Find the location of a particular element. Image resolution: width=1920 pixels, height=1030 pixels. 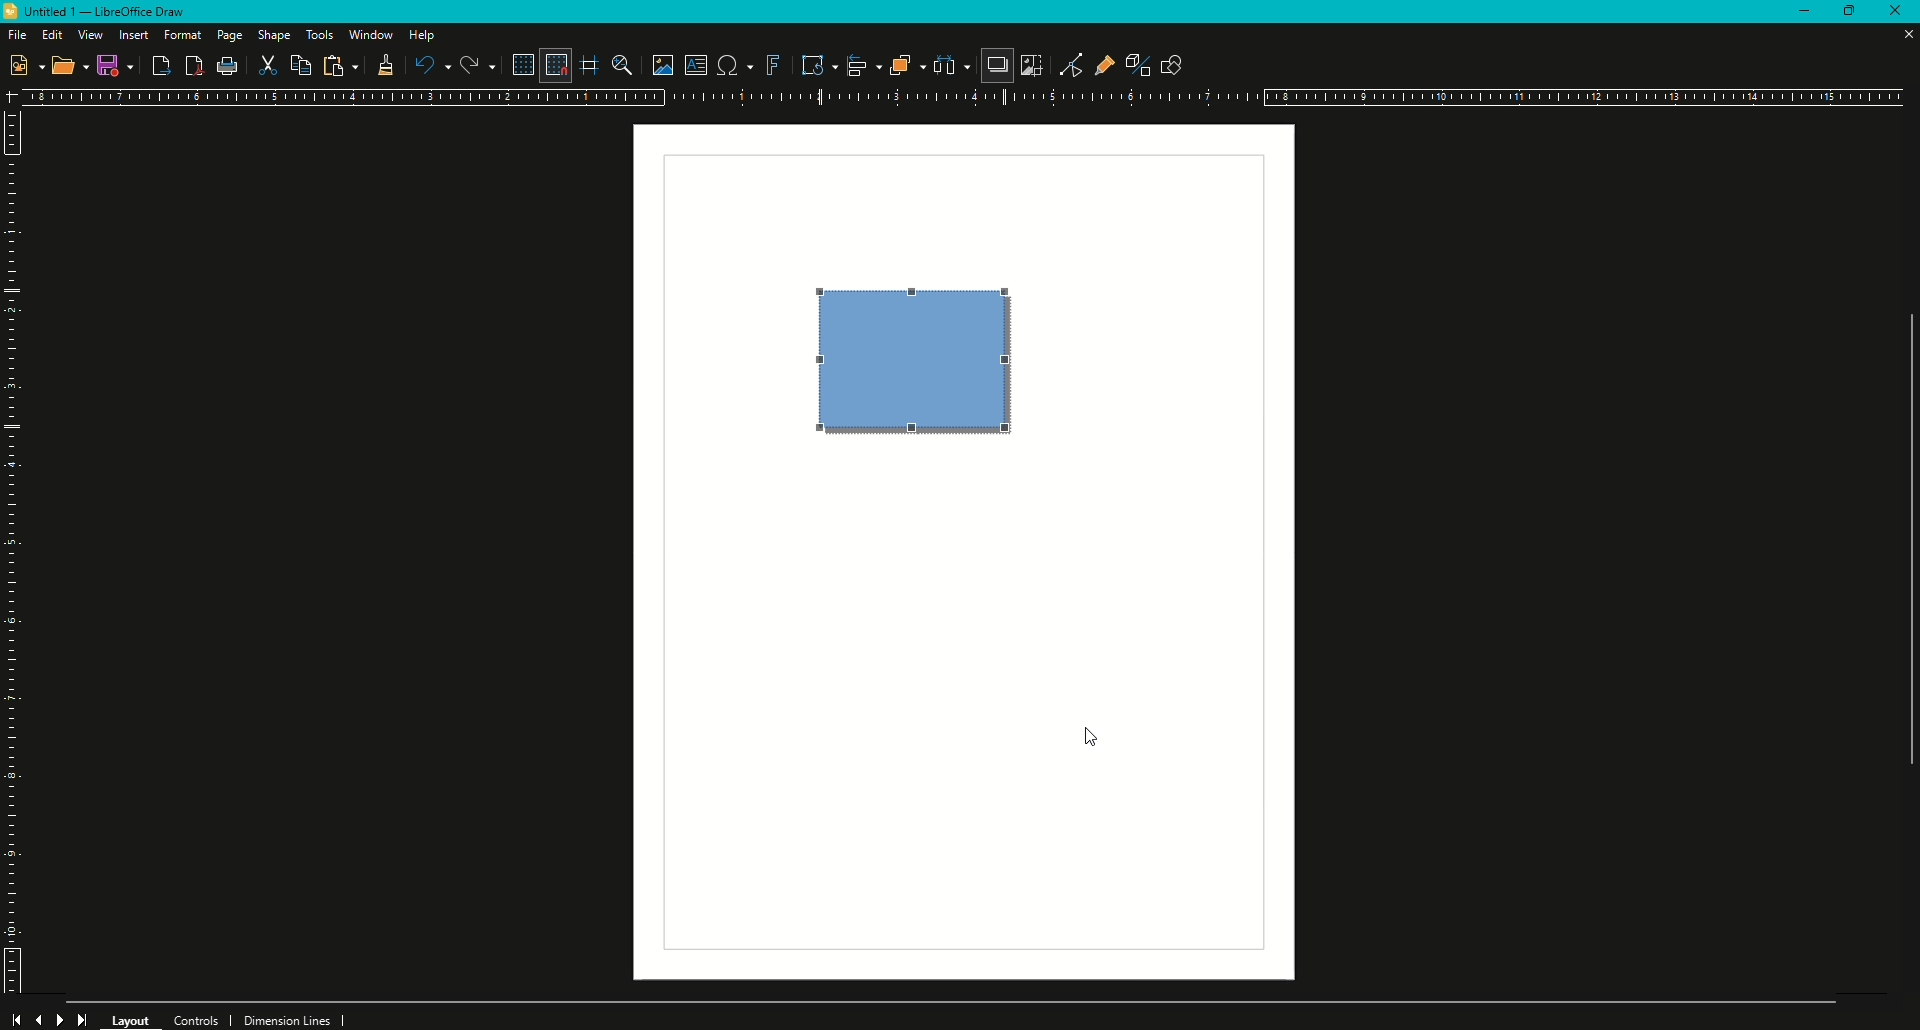

New is located at coordinates (25, 64).